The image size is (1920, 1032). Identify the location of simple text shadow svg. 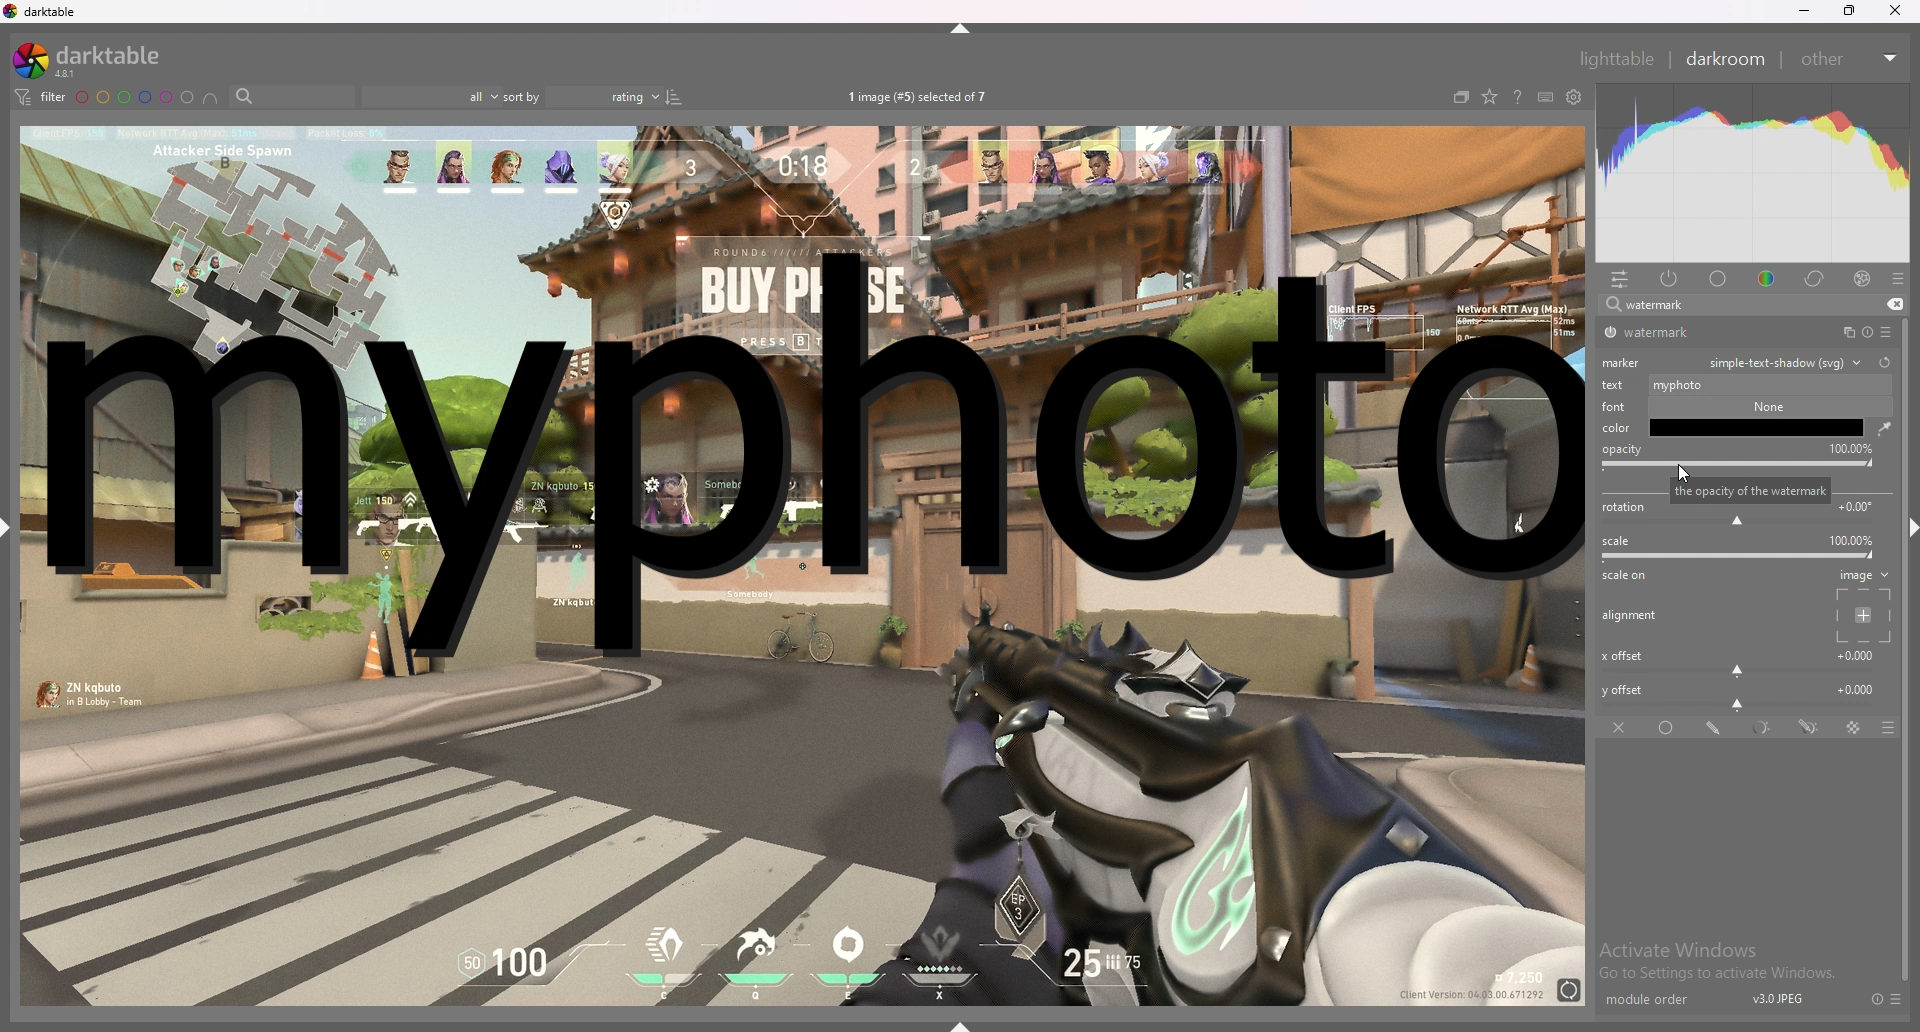
(1786, 362).